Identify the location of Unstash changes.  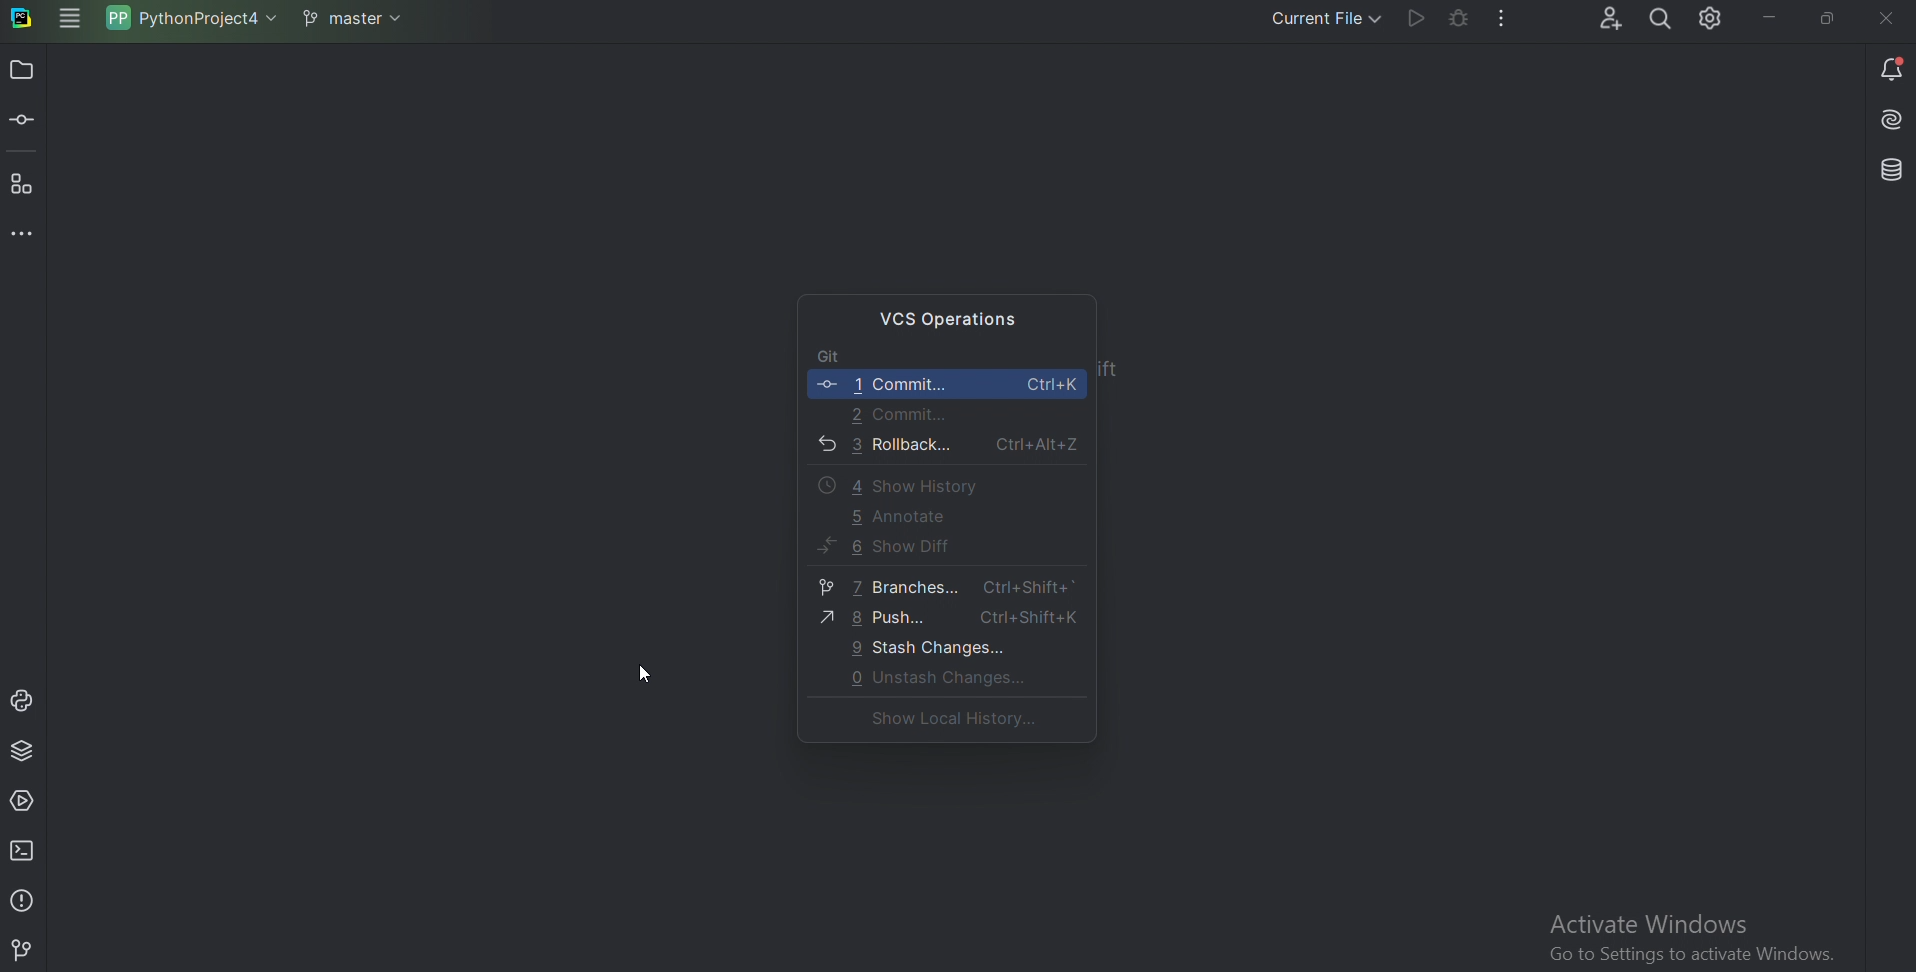
(932, 677).